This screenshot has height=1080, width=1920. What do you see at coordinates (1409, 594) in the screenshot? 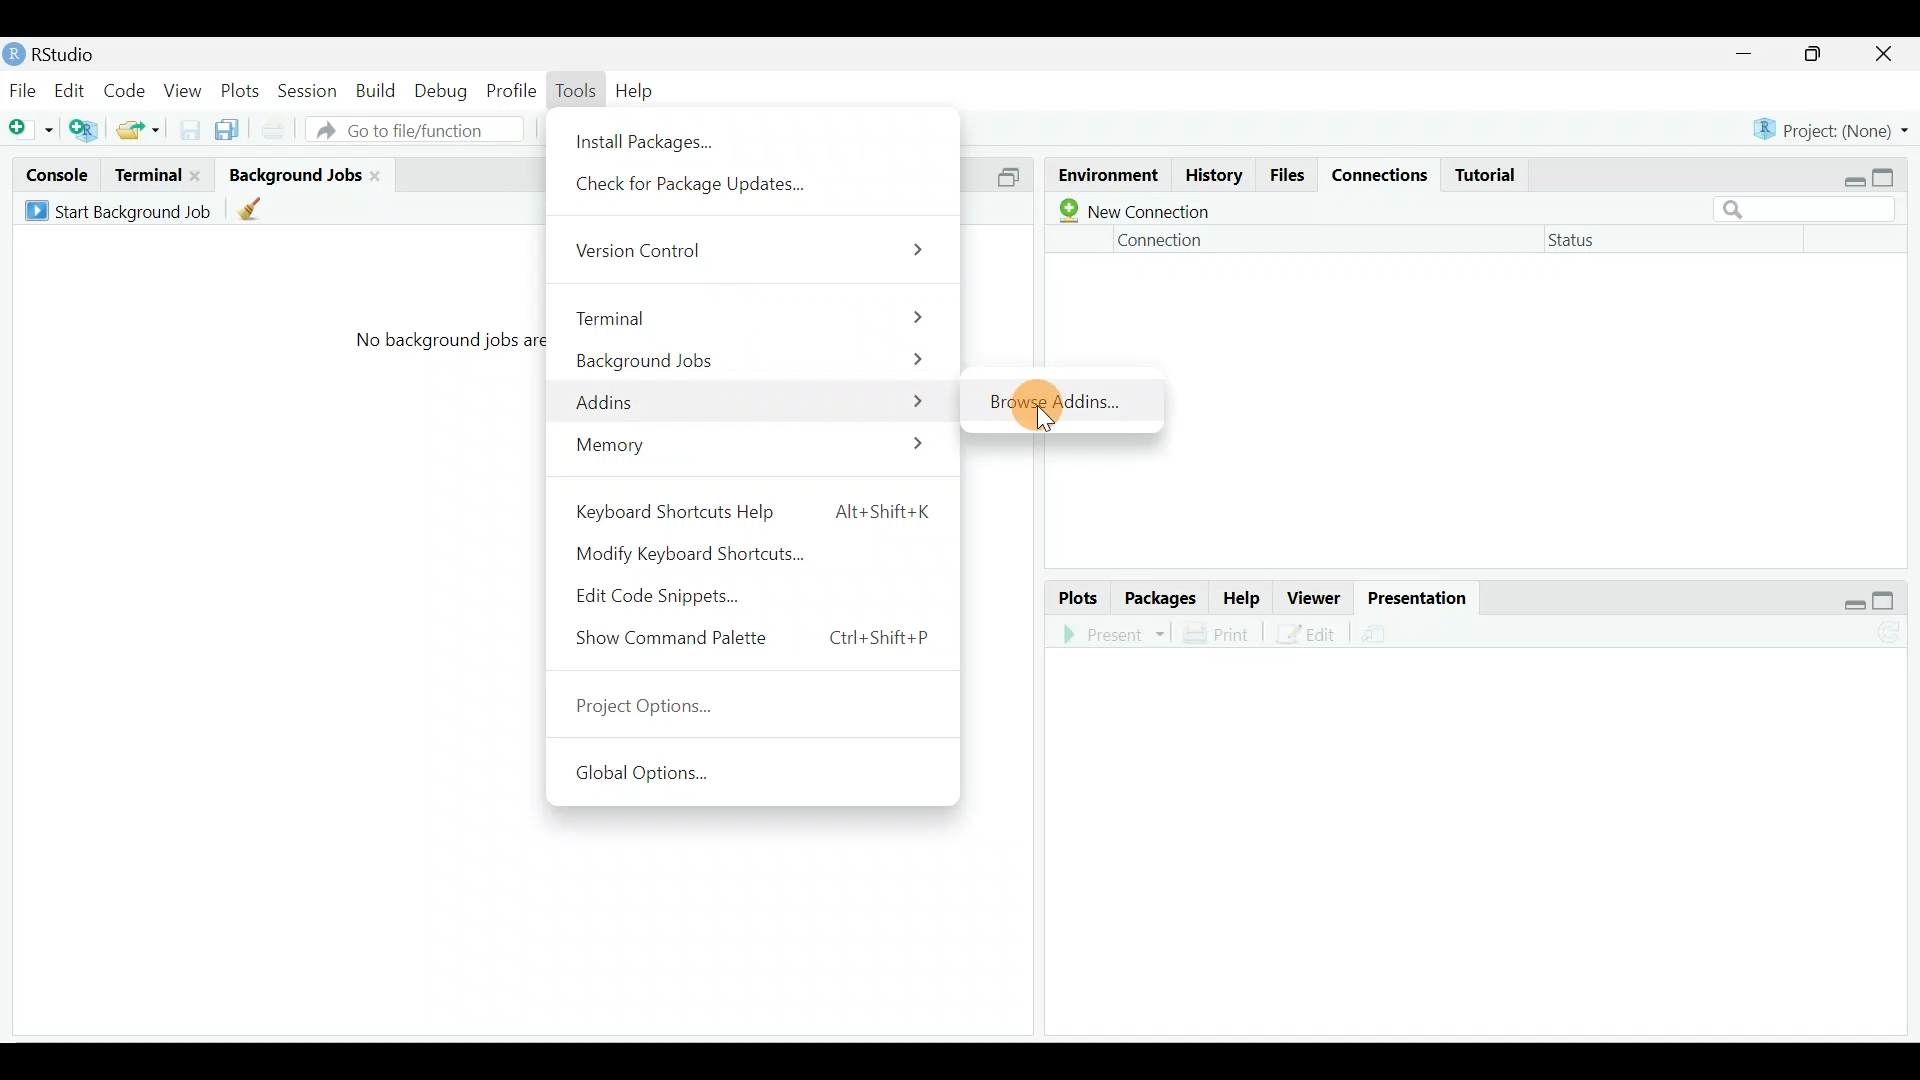
I see `Presentation` at bounding box center [1409, 594].